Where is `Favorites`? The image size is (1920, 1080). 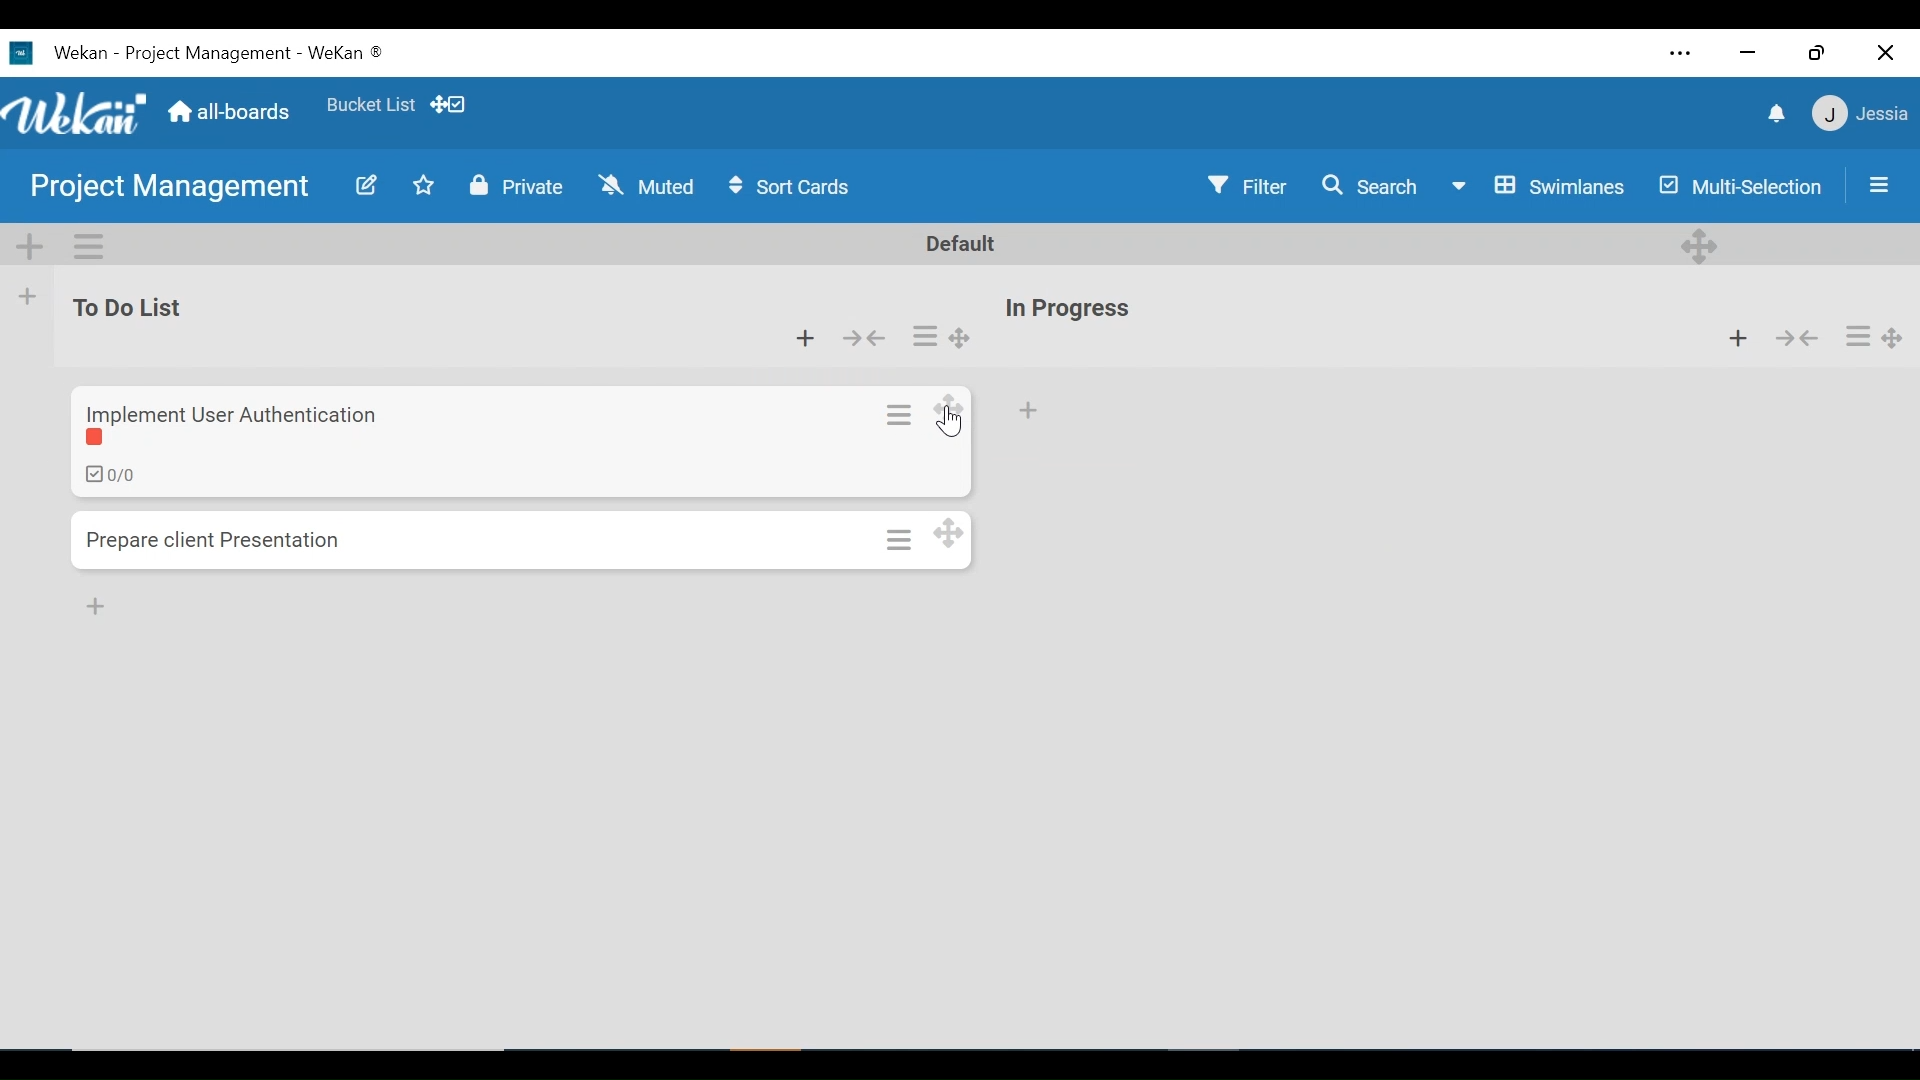
Favorites is located at coordinates (424, 184).